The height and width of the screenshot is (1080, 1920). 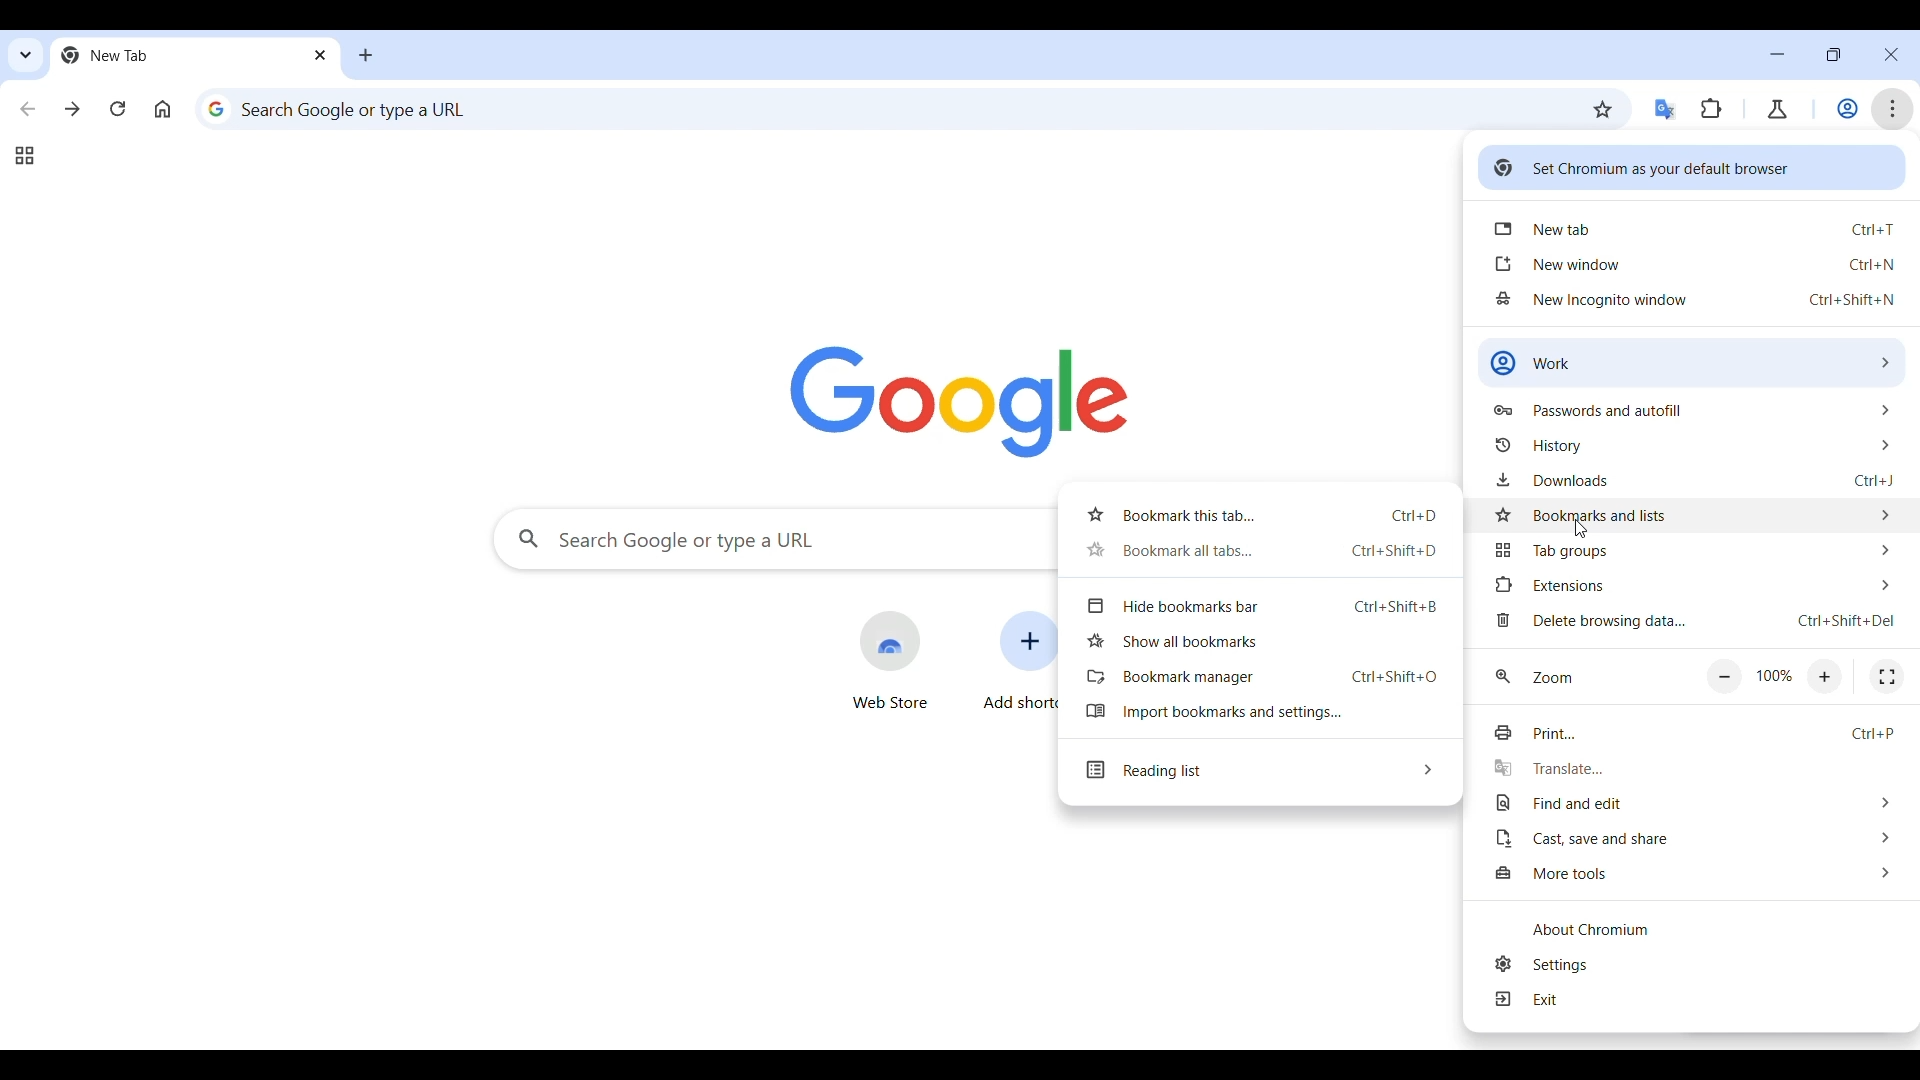 What do you see at coordinates (1723, 678) in the screenshot?
I see `Zoom out` at bounding box center [1723, 678].